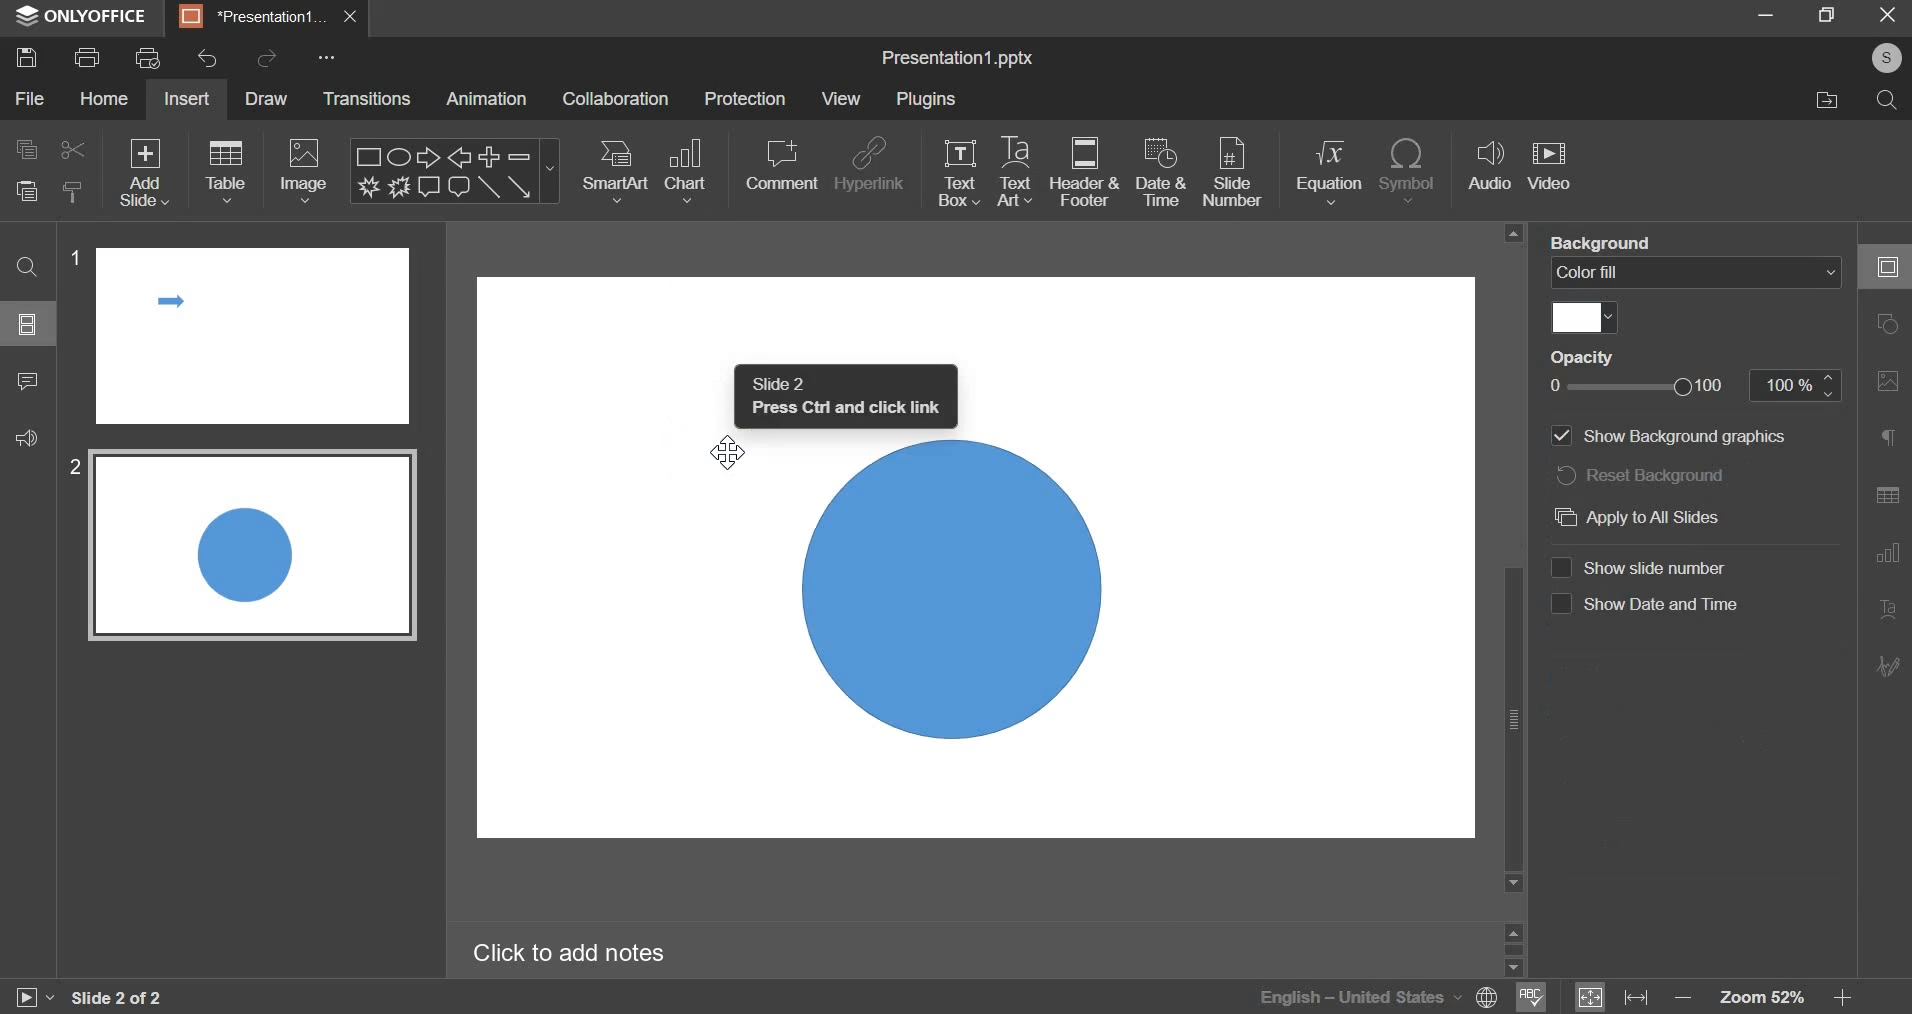 The width and height of the screenshot is (1912, 1014). I want to click on redo, so click(270, 57).